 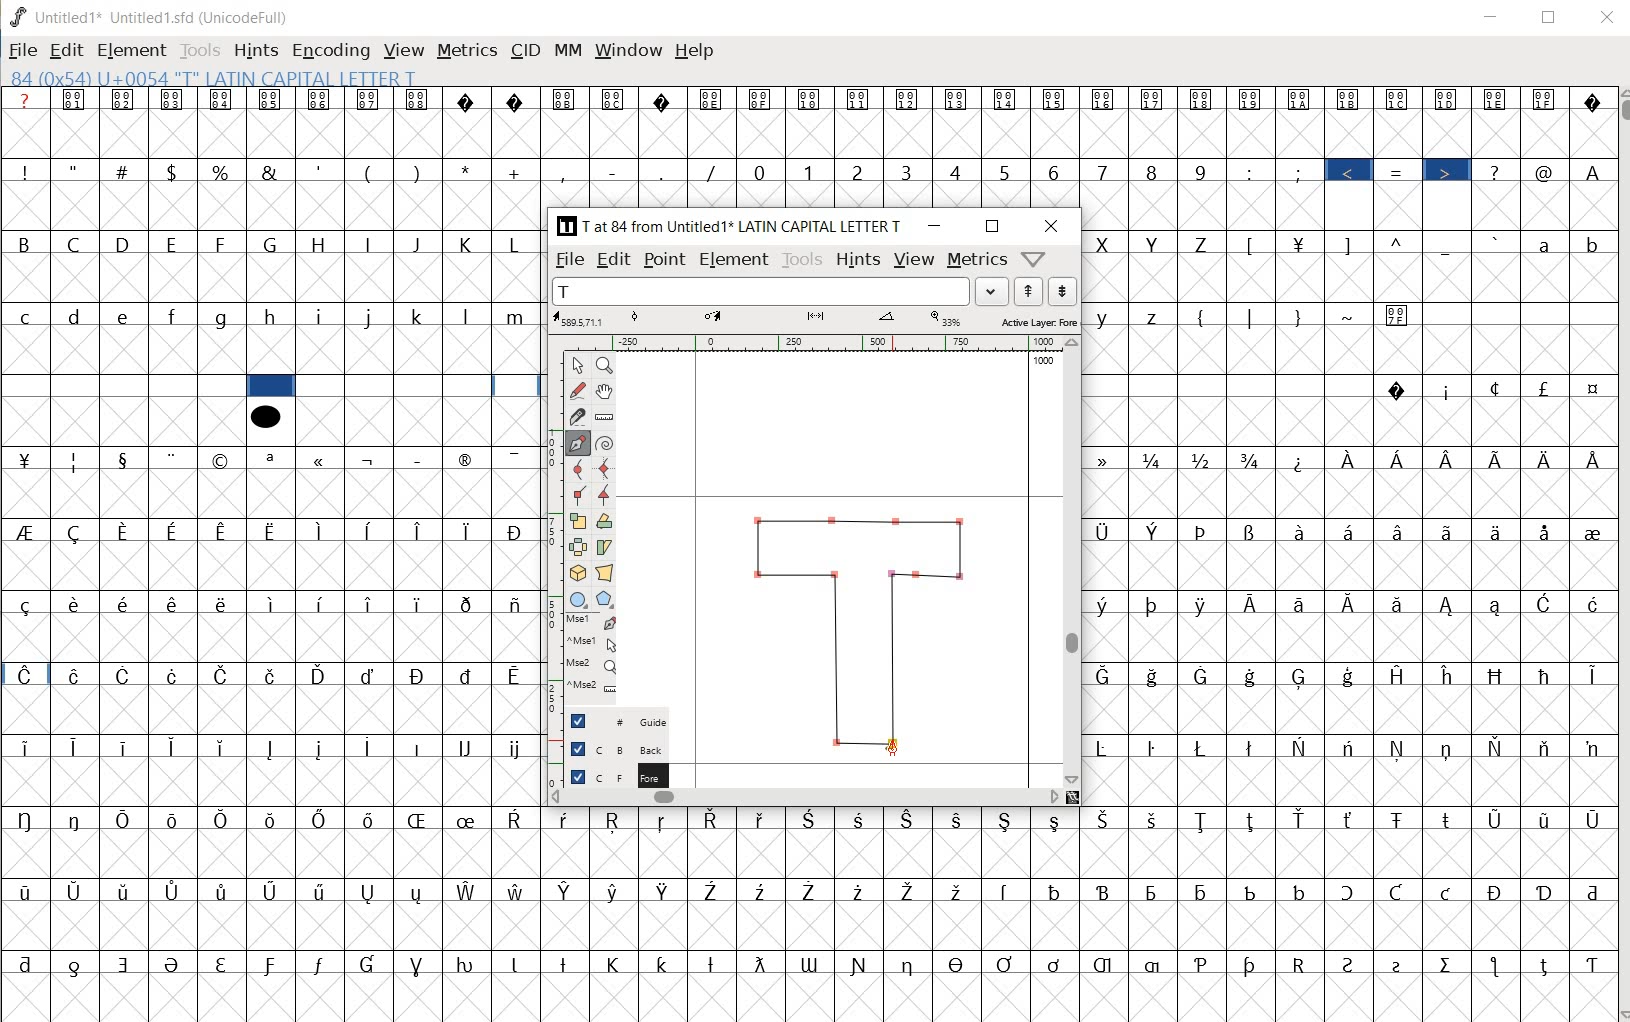 What do you see at coordinates (1056, 821) in the screenshot?
I see `Symbol` at bounding box center [1056, 821].